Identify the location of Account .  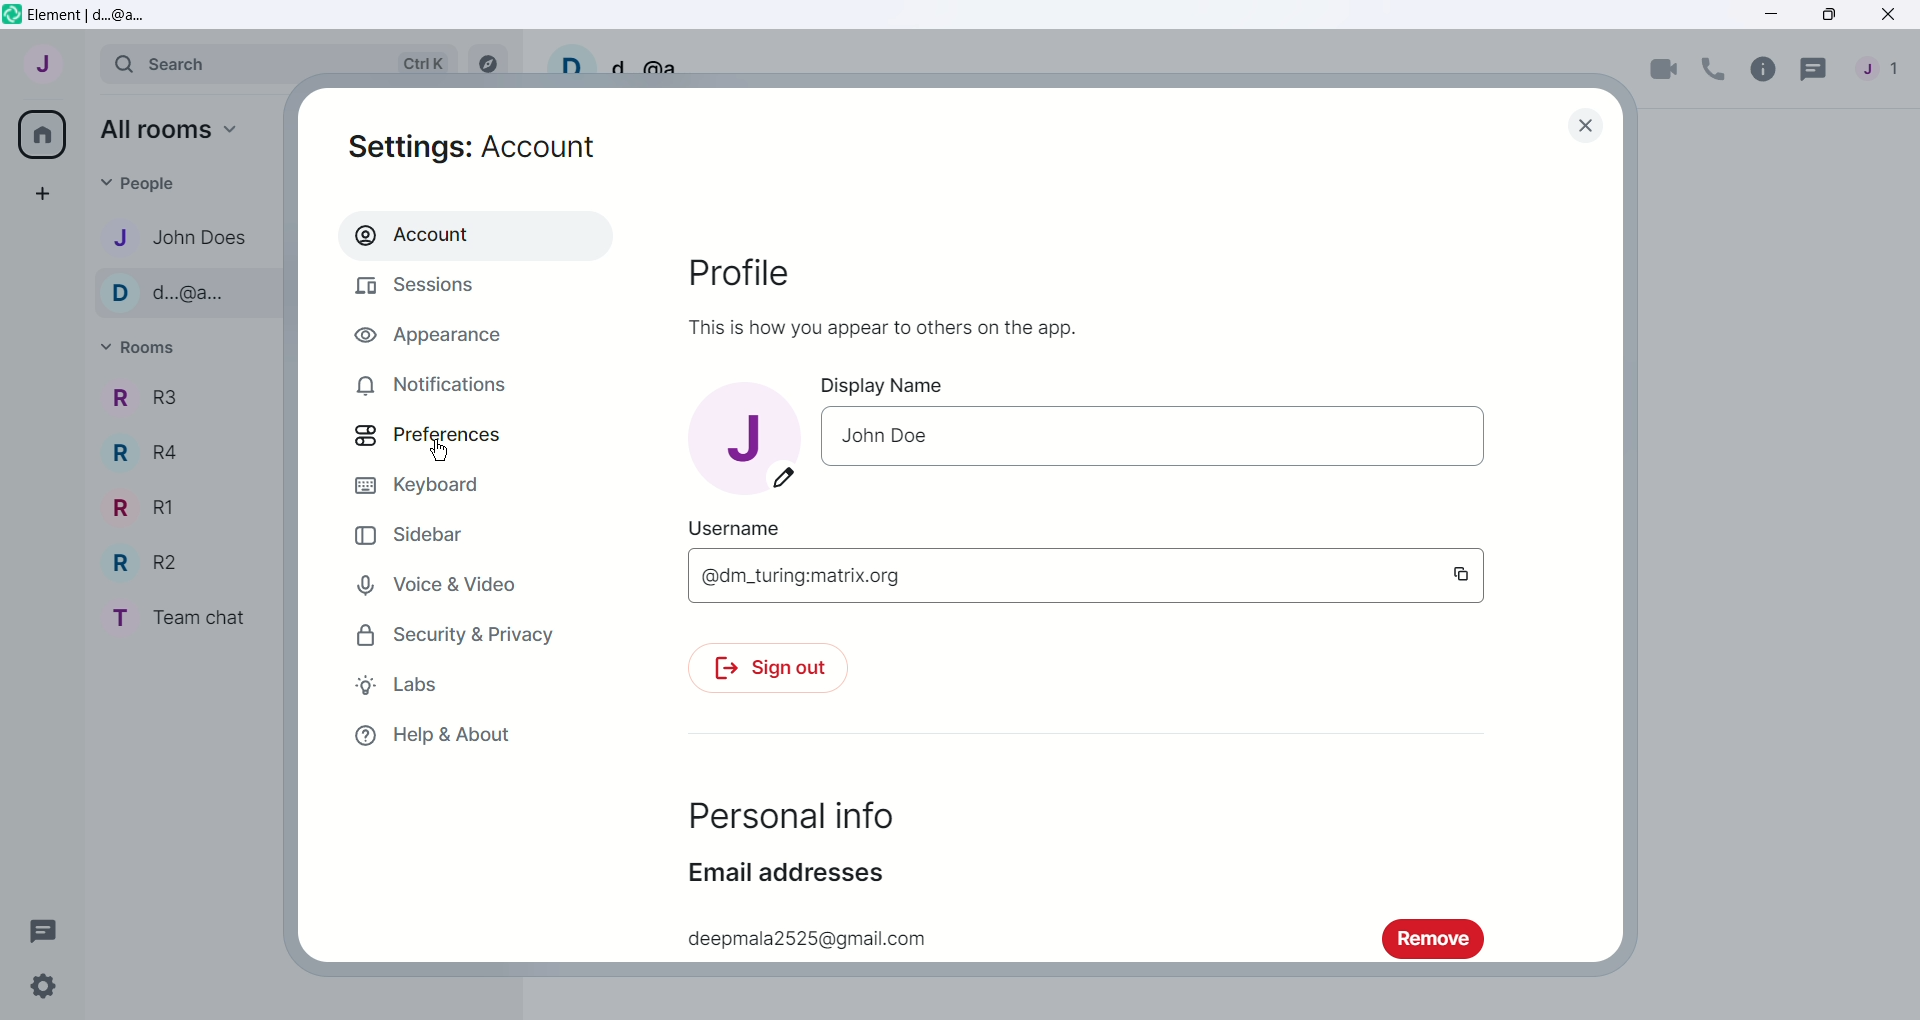
(475, 236).